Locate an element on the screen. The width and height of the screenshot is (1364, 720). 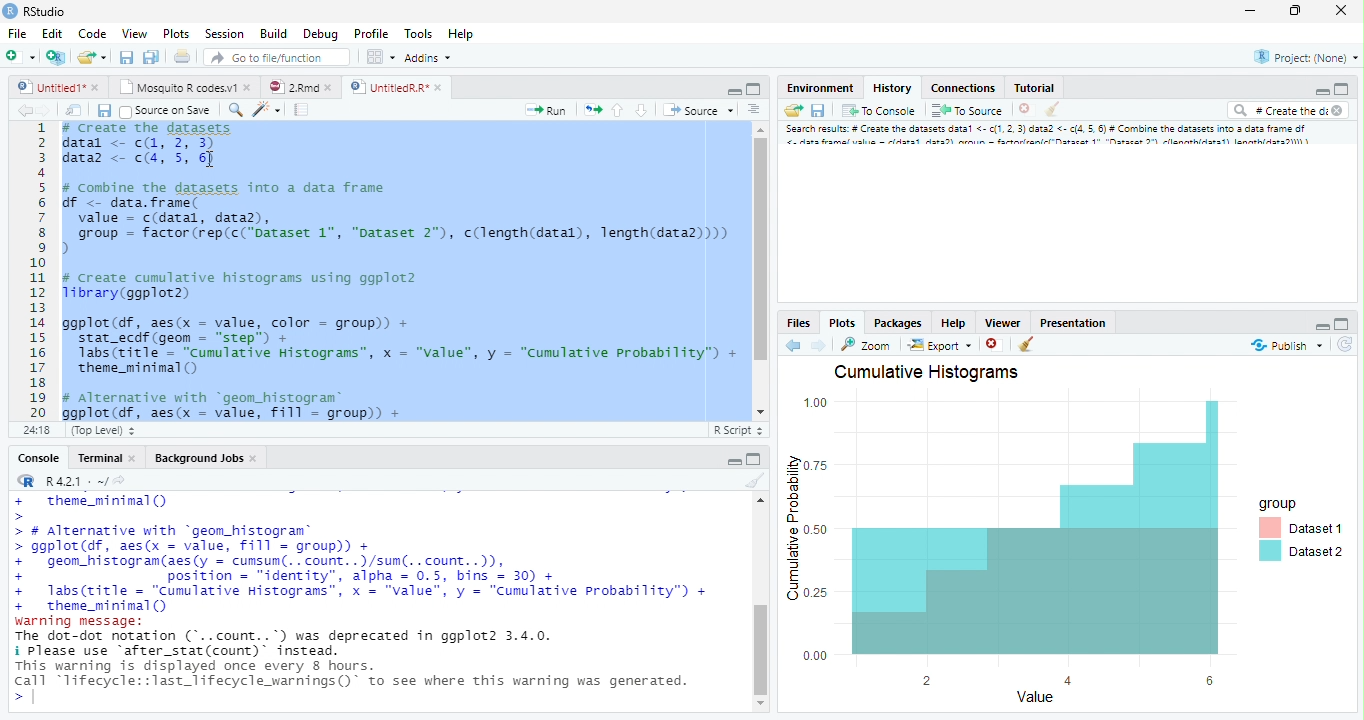
Run is located at coordinates (546, 110).